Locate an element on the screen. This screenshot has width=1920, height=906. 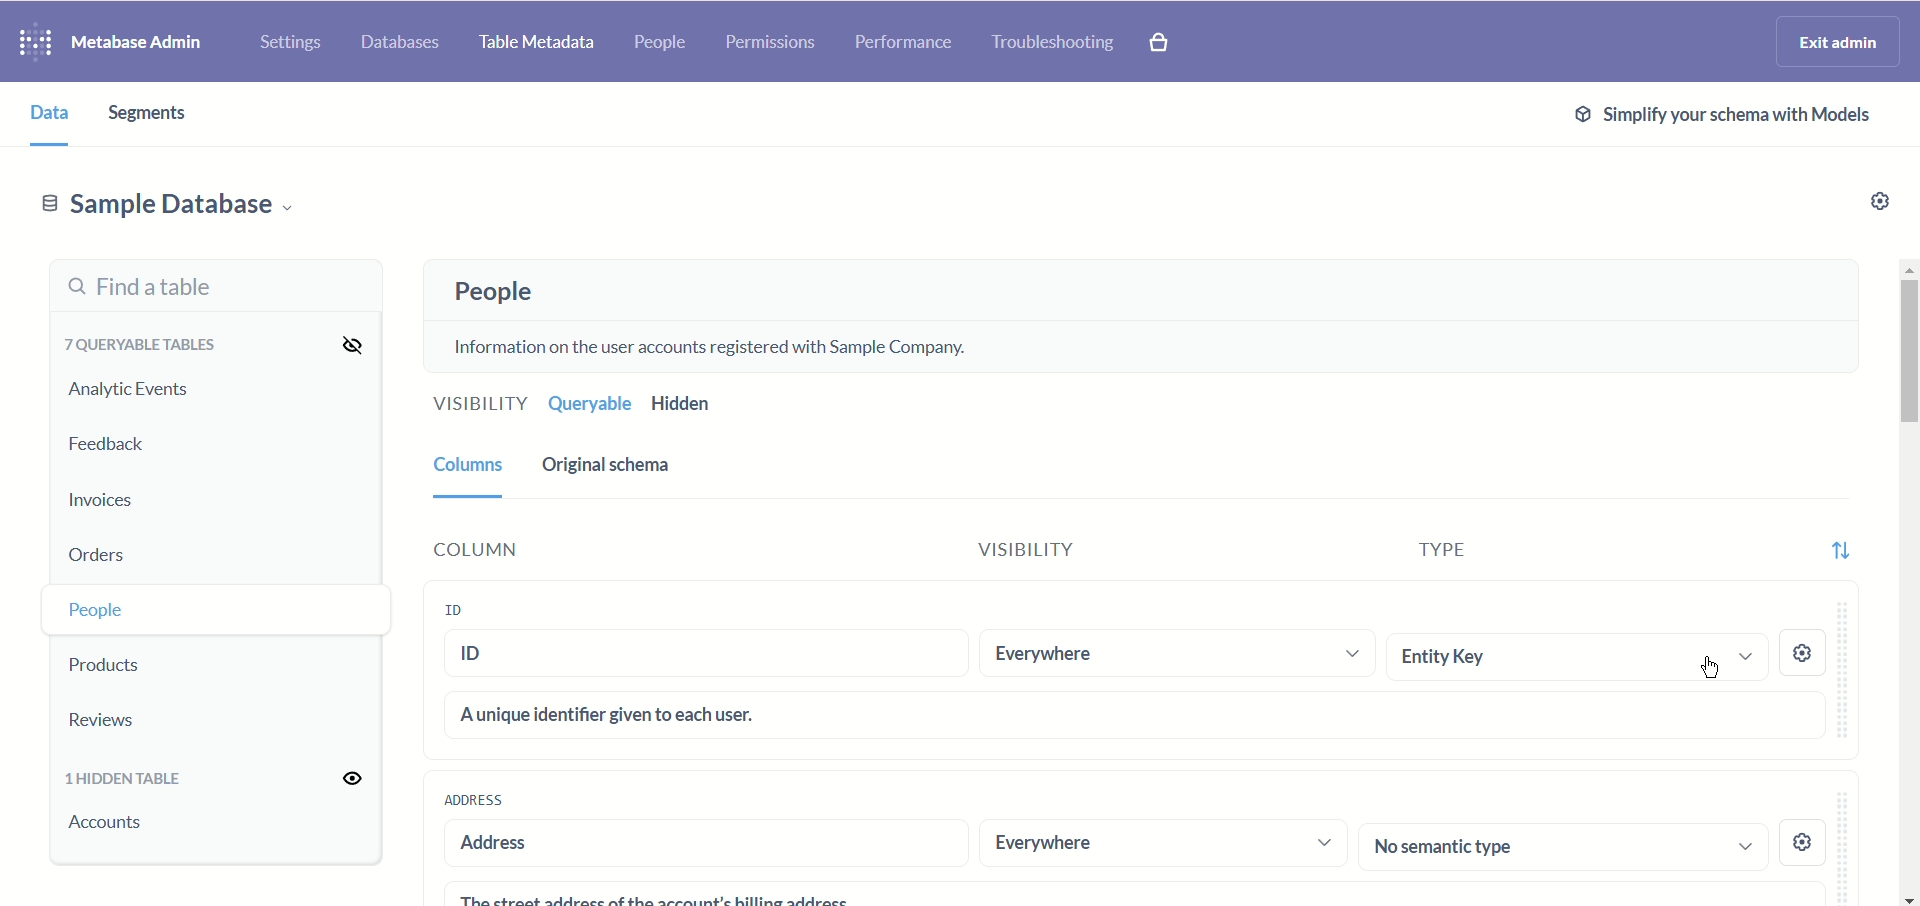
Simplify tour schema with models is located at coordinates (1718, 114).